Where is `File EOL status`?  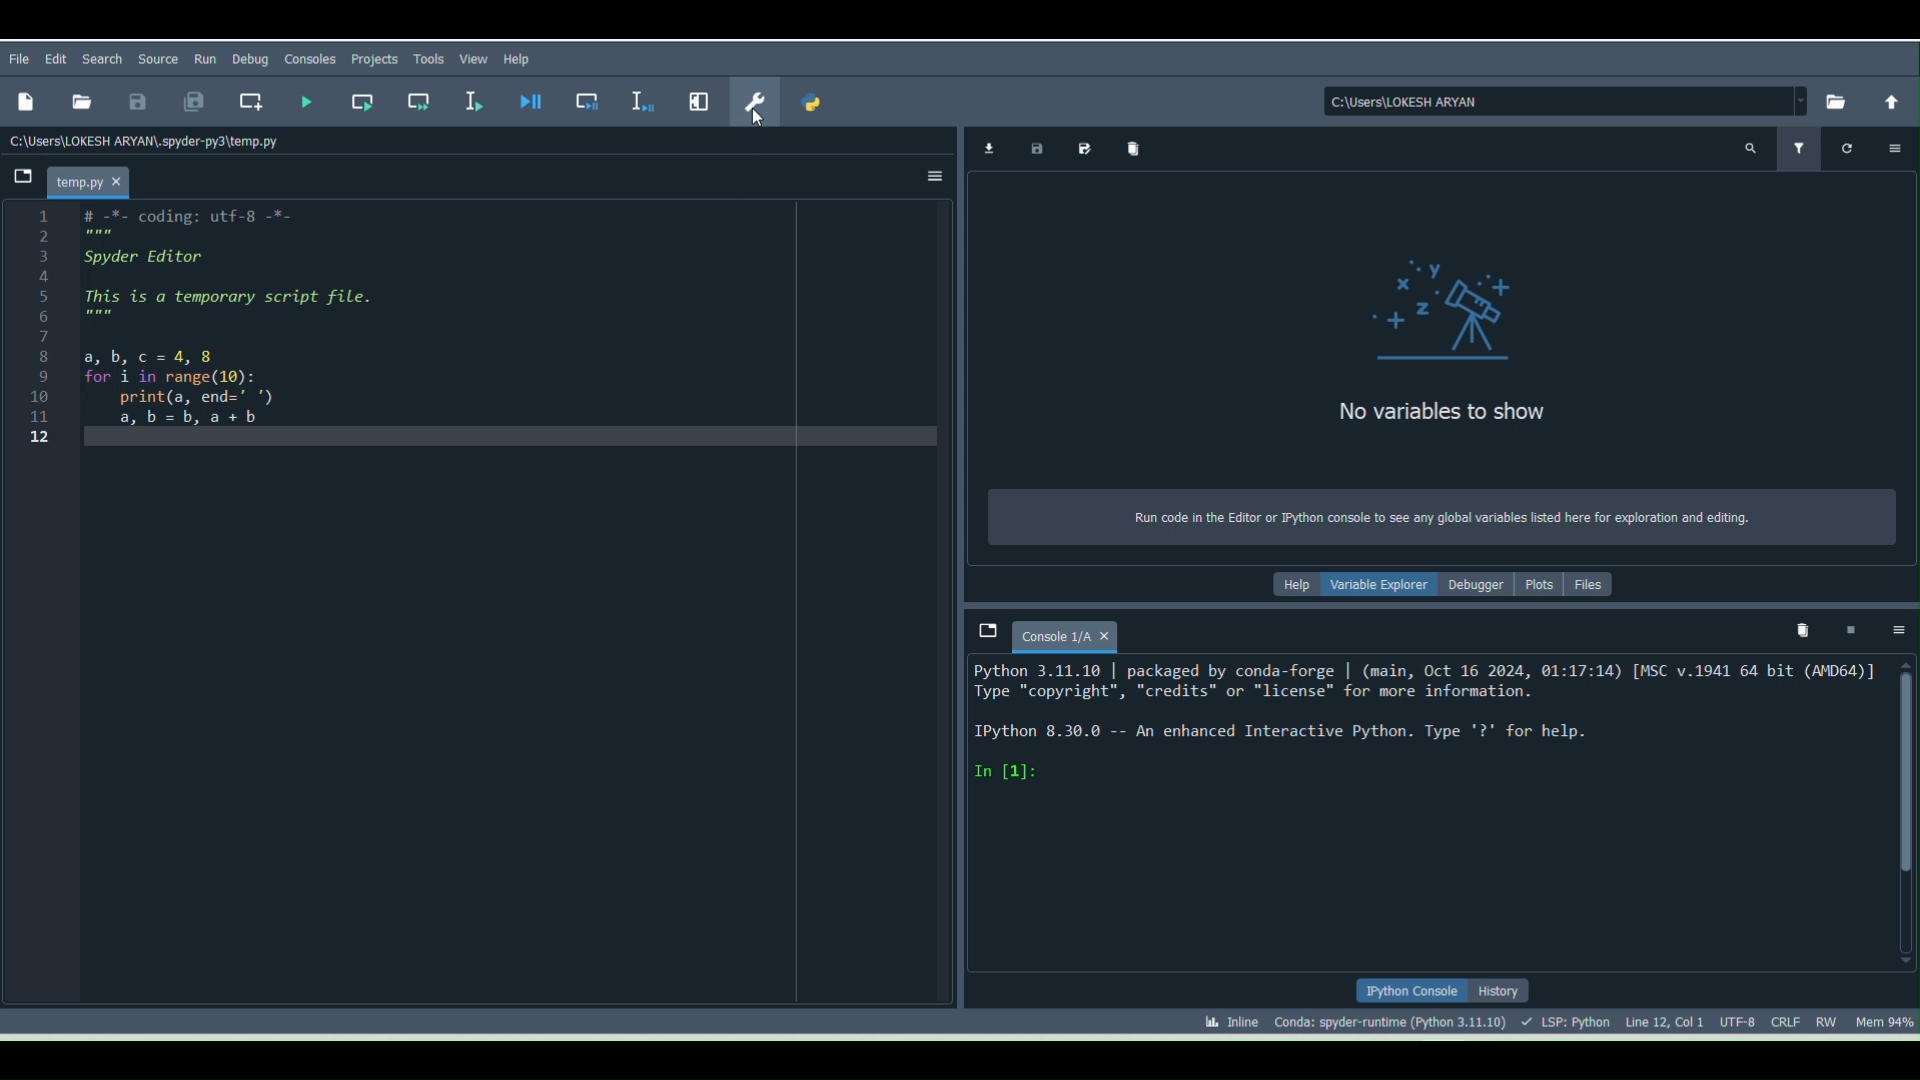
File EOL status is located at coordinates (1789, 1022).